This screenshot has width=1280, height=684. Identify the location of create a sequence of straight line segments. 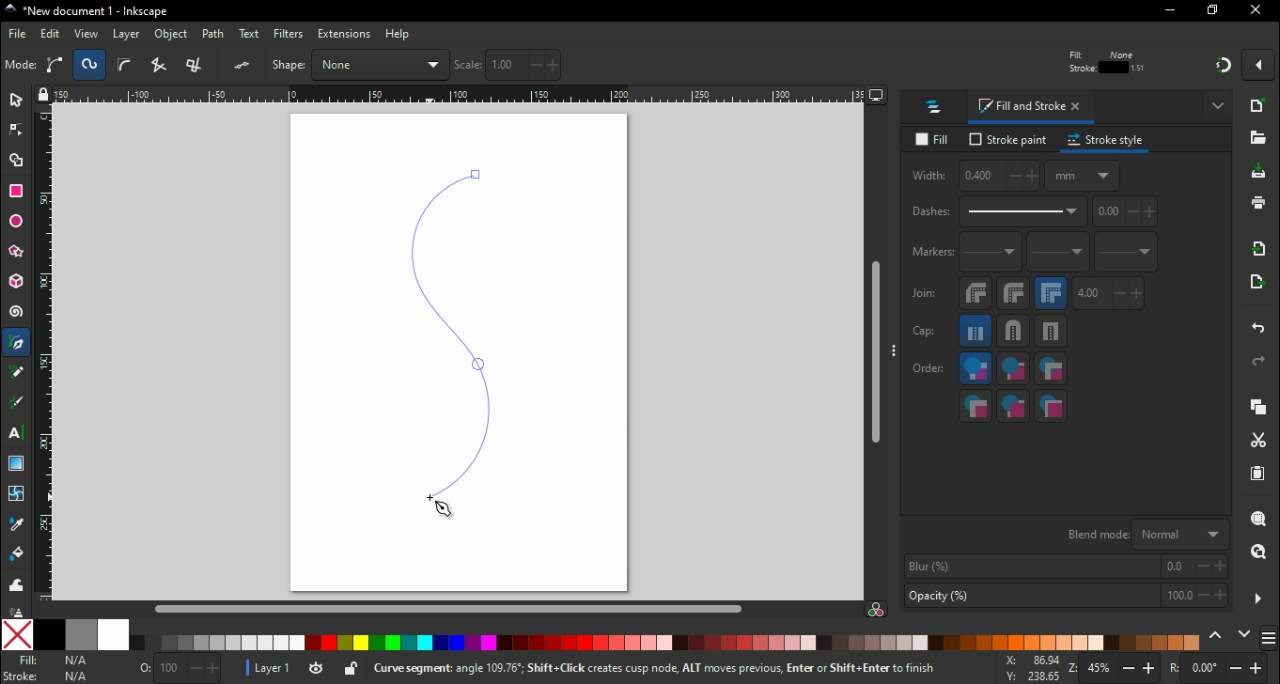
(162, 65).